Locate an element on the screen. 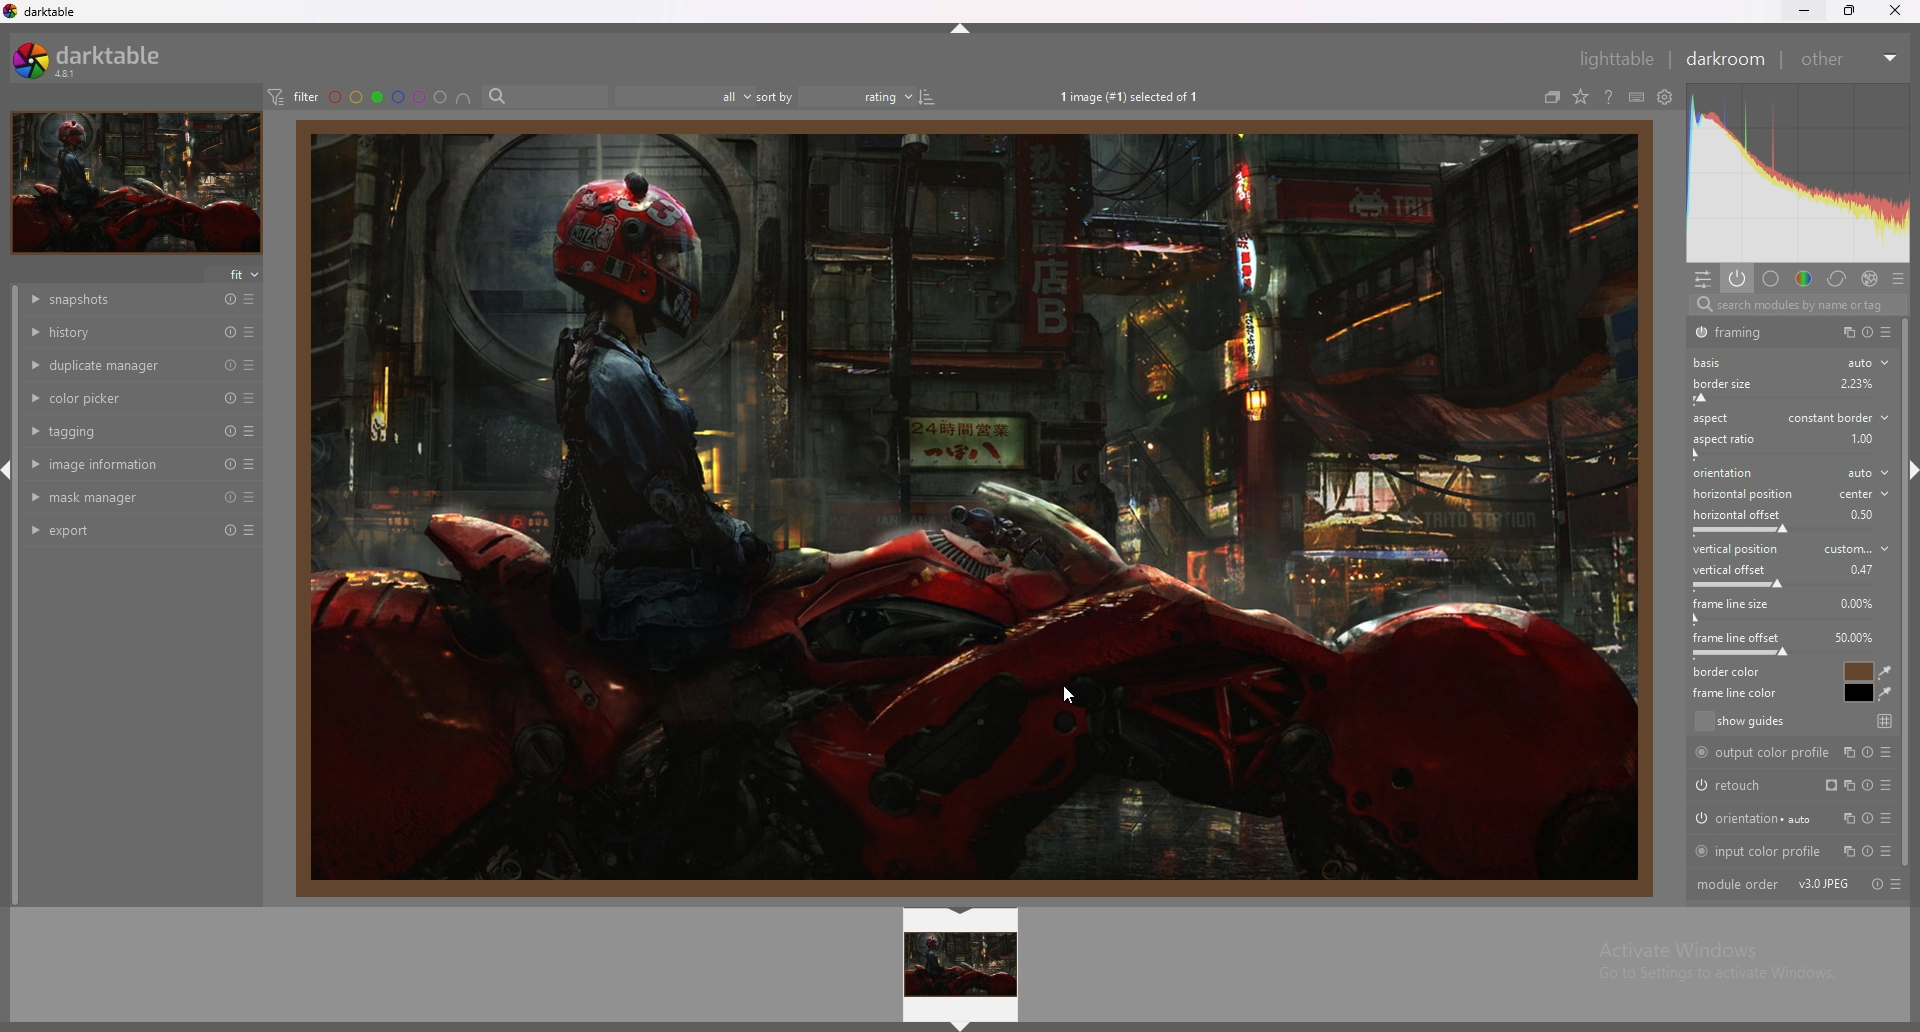 This screenshot has height=1032, width=1920. photo heatmap is located at coordinates (1797, 175).